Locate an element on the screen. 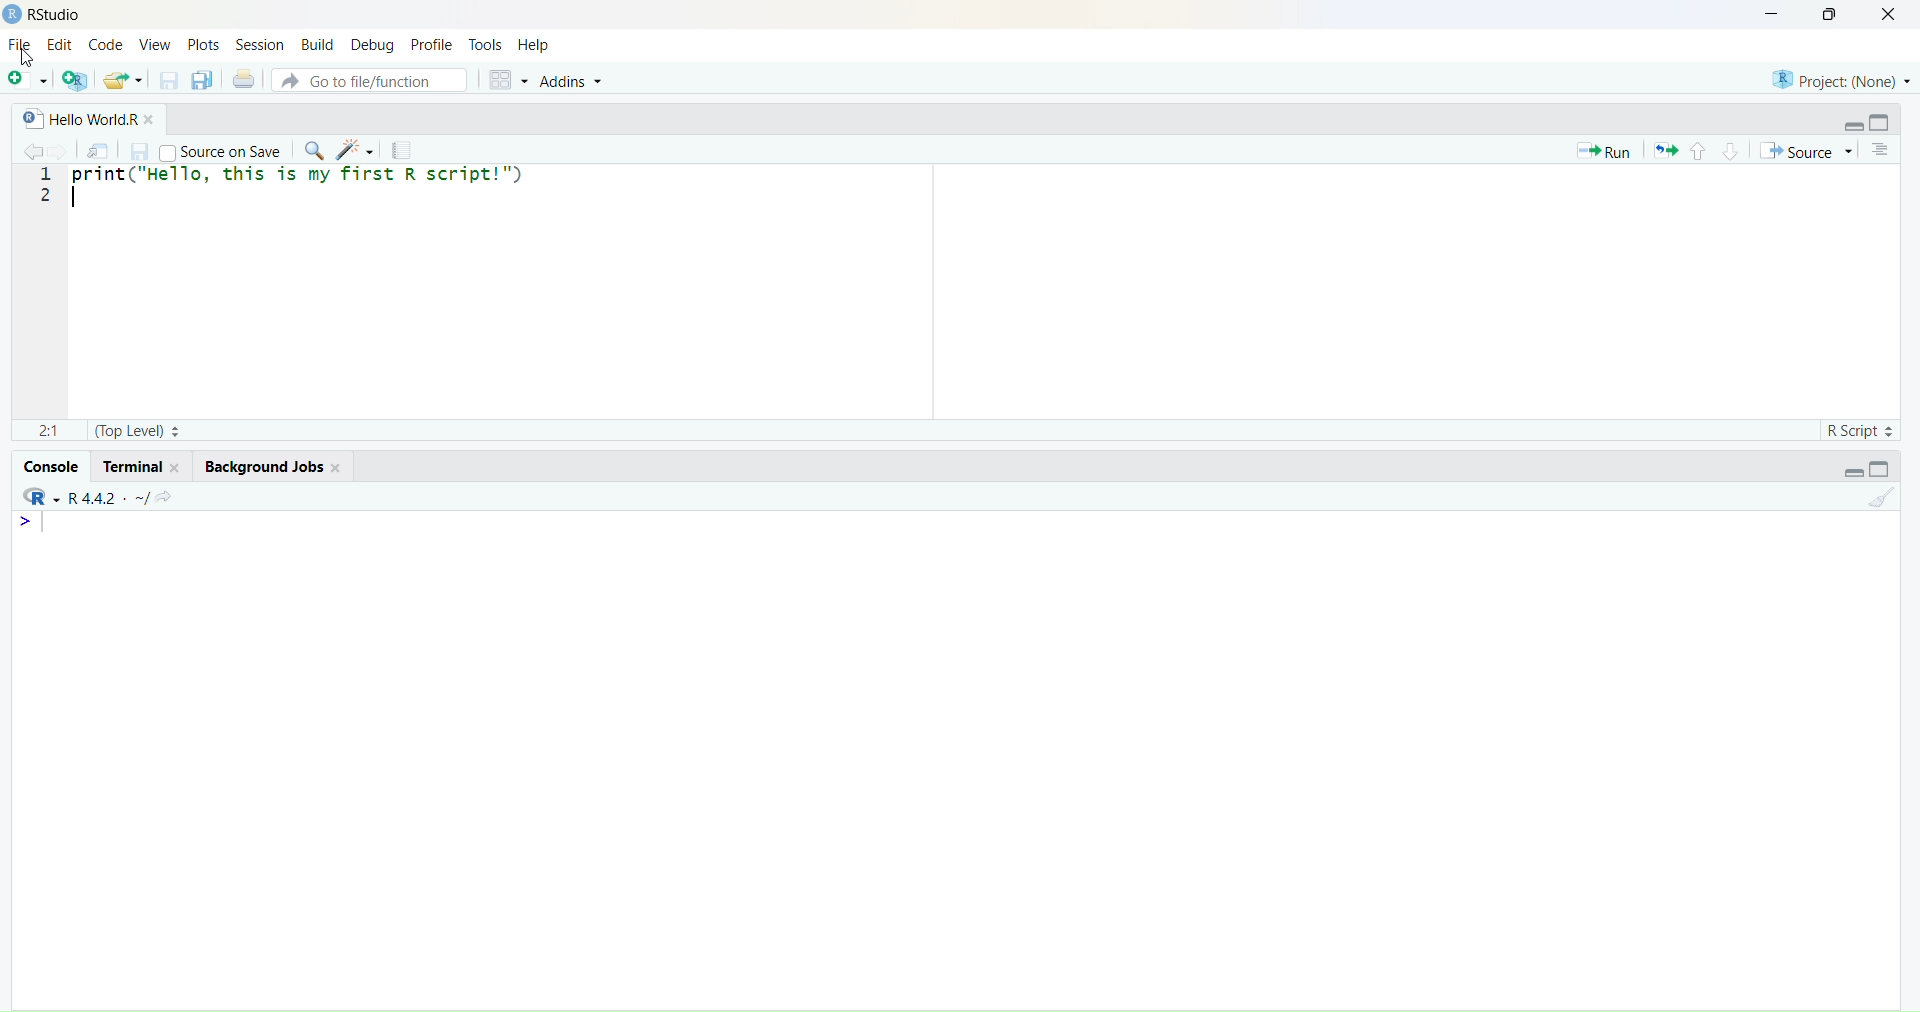 This screenshot has width=1920, height=1012. Go forward to the next source location (Ctrl + F10) is located at coordinates (64, 149).